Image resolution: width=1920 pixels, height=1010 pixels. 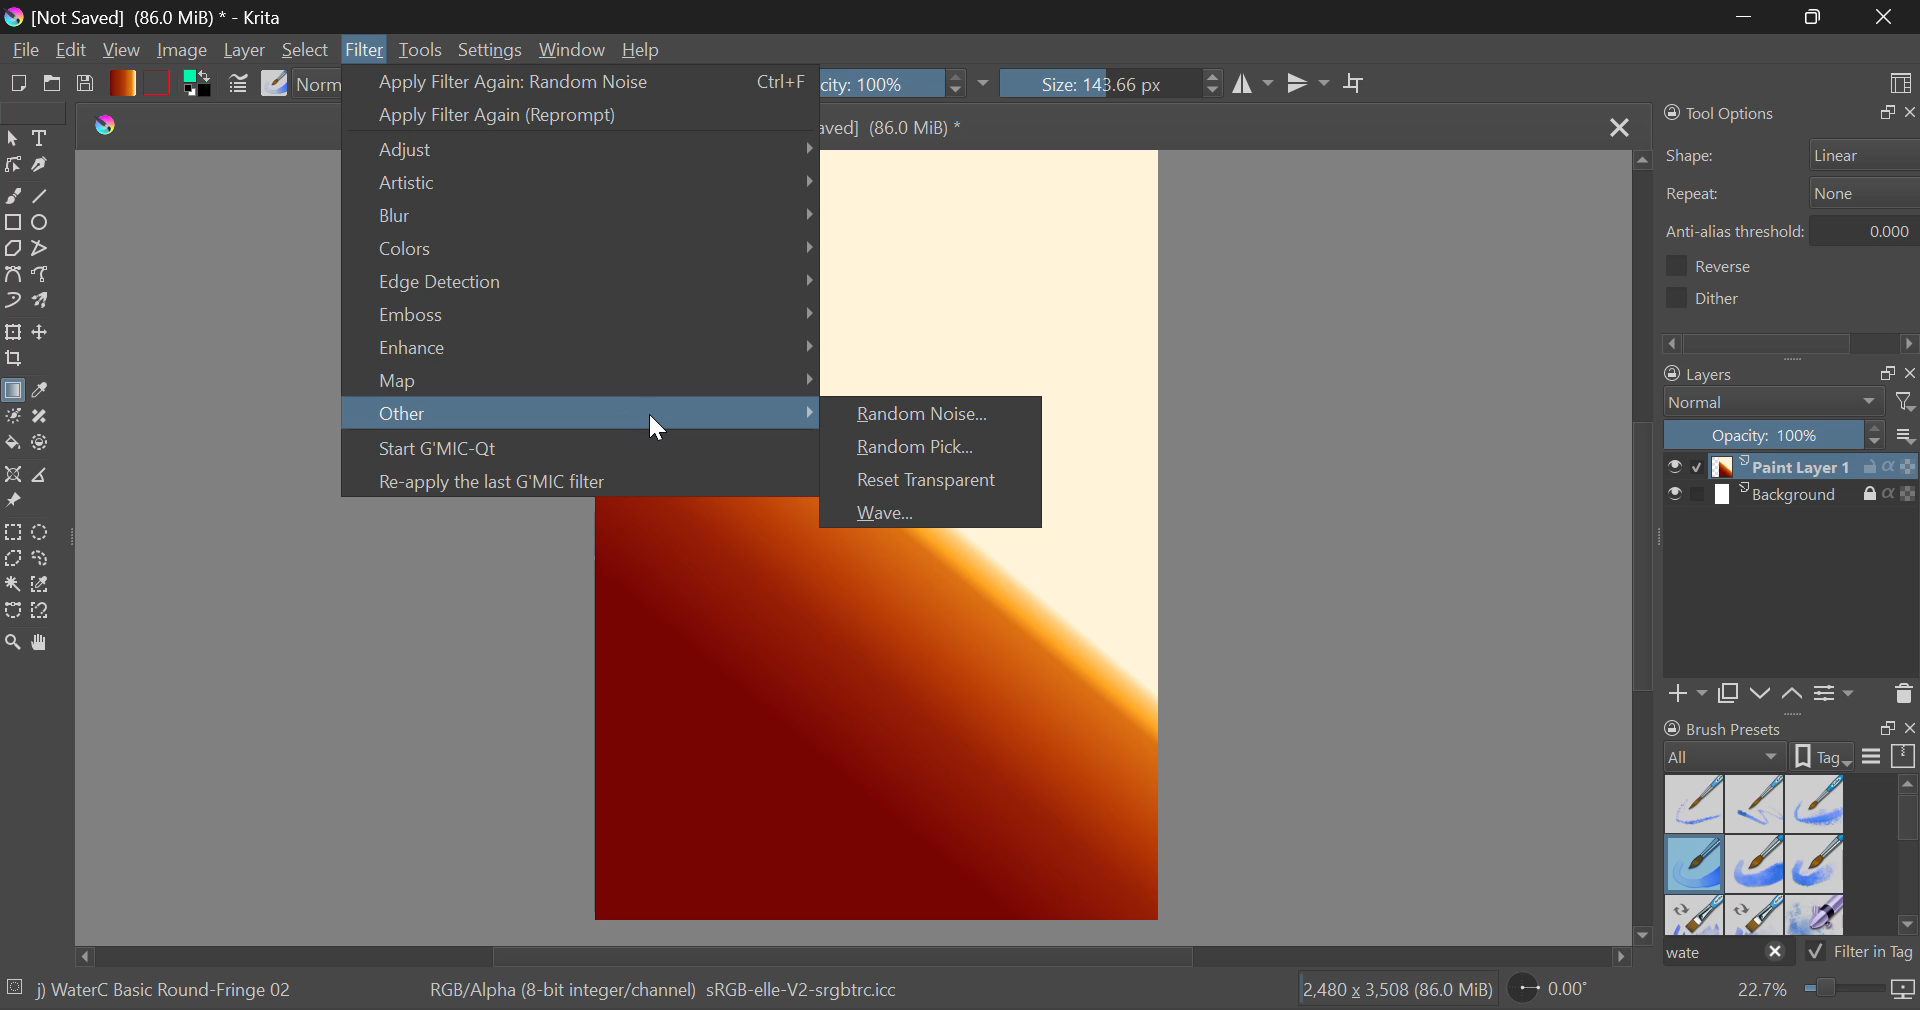 I want to click on Line, so click(x=47, y=195).